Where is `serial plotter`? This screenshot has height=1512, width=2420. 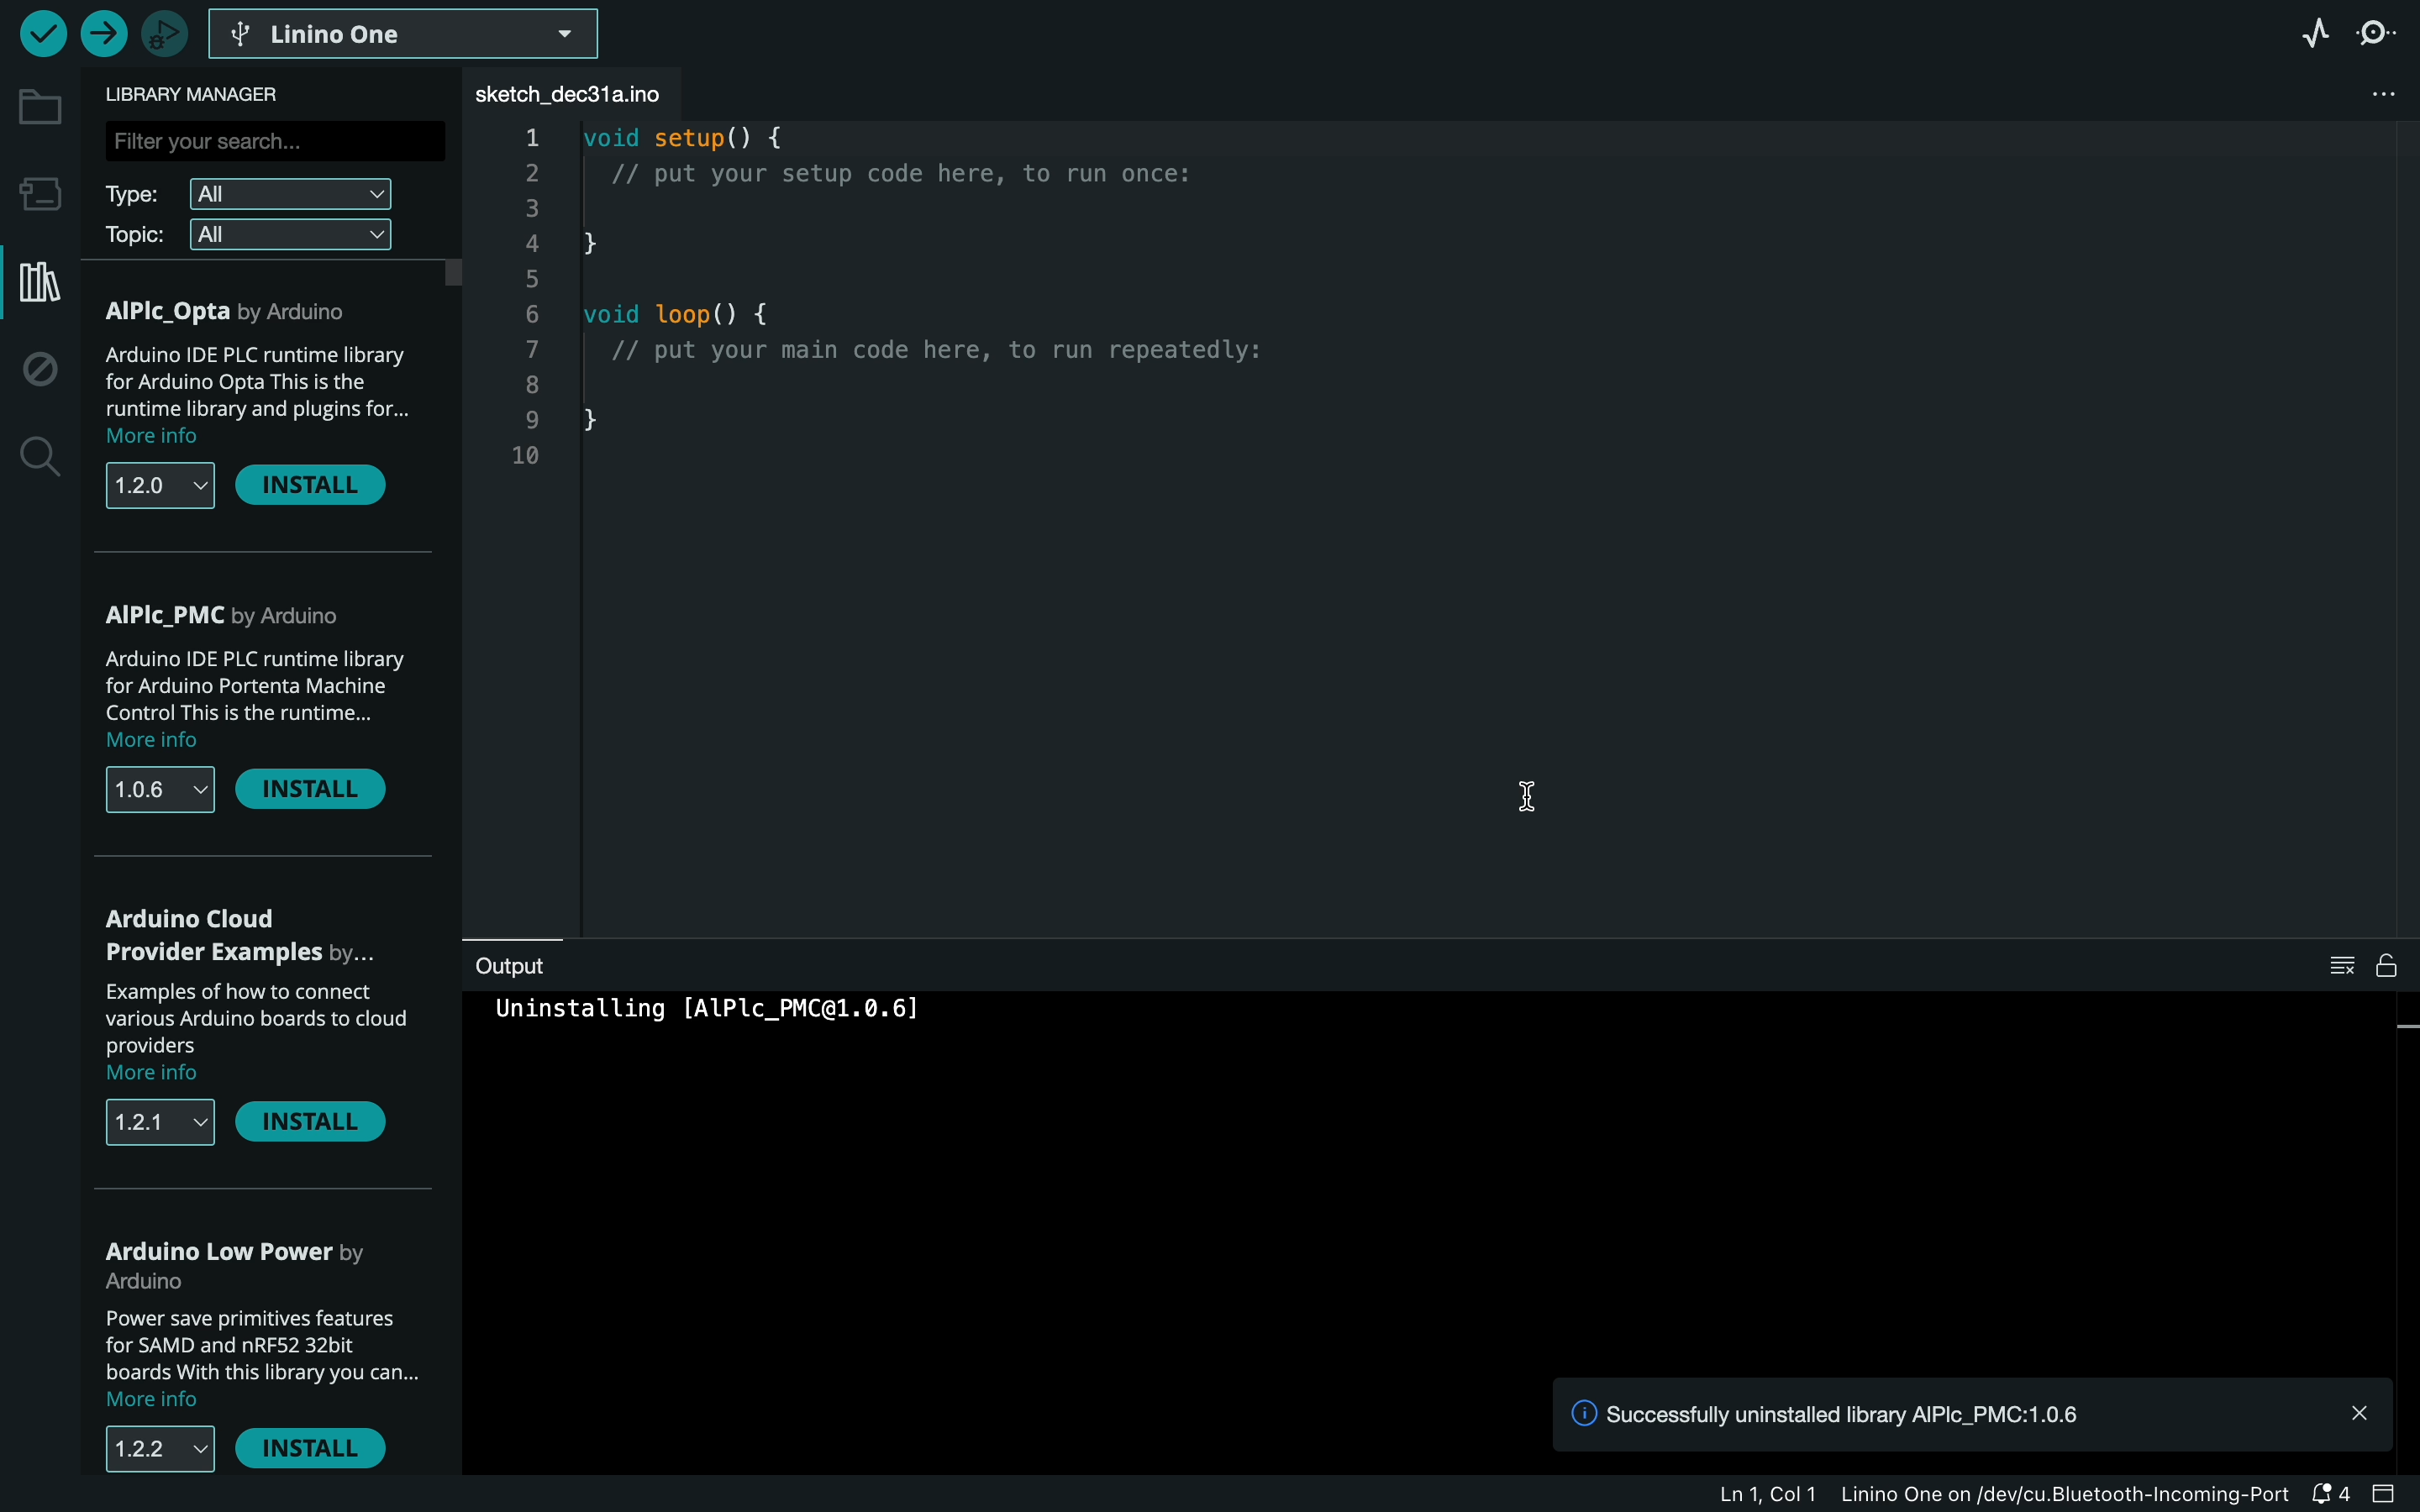 serial plotter is located at coordinates (2315, 37).